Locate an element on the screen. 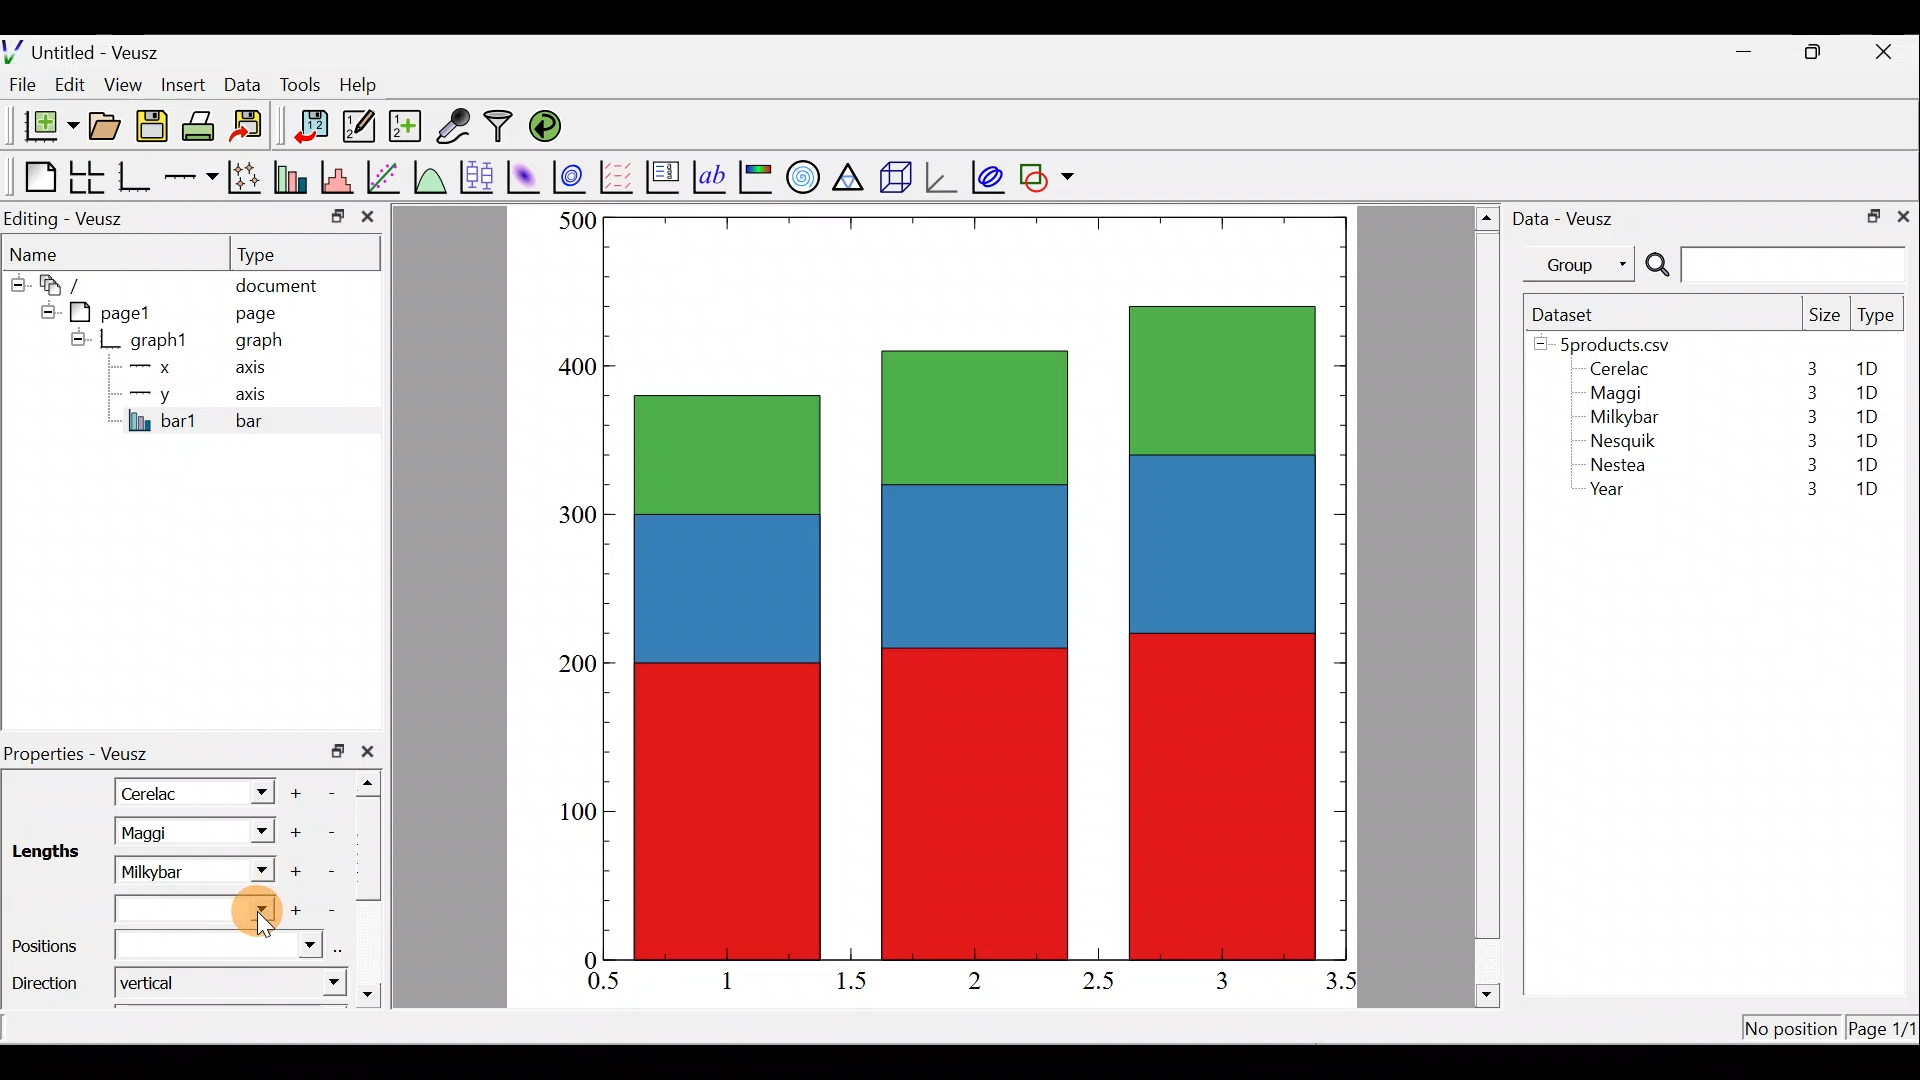 This screenshot has width=1920, height=1080. 3 is located at coordinates (1807, 393).